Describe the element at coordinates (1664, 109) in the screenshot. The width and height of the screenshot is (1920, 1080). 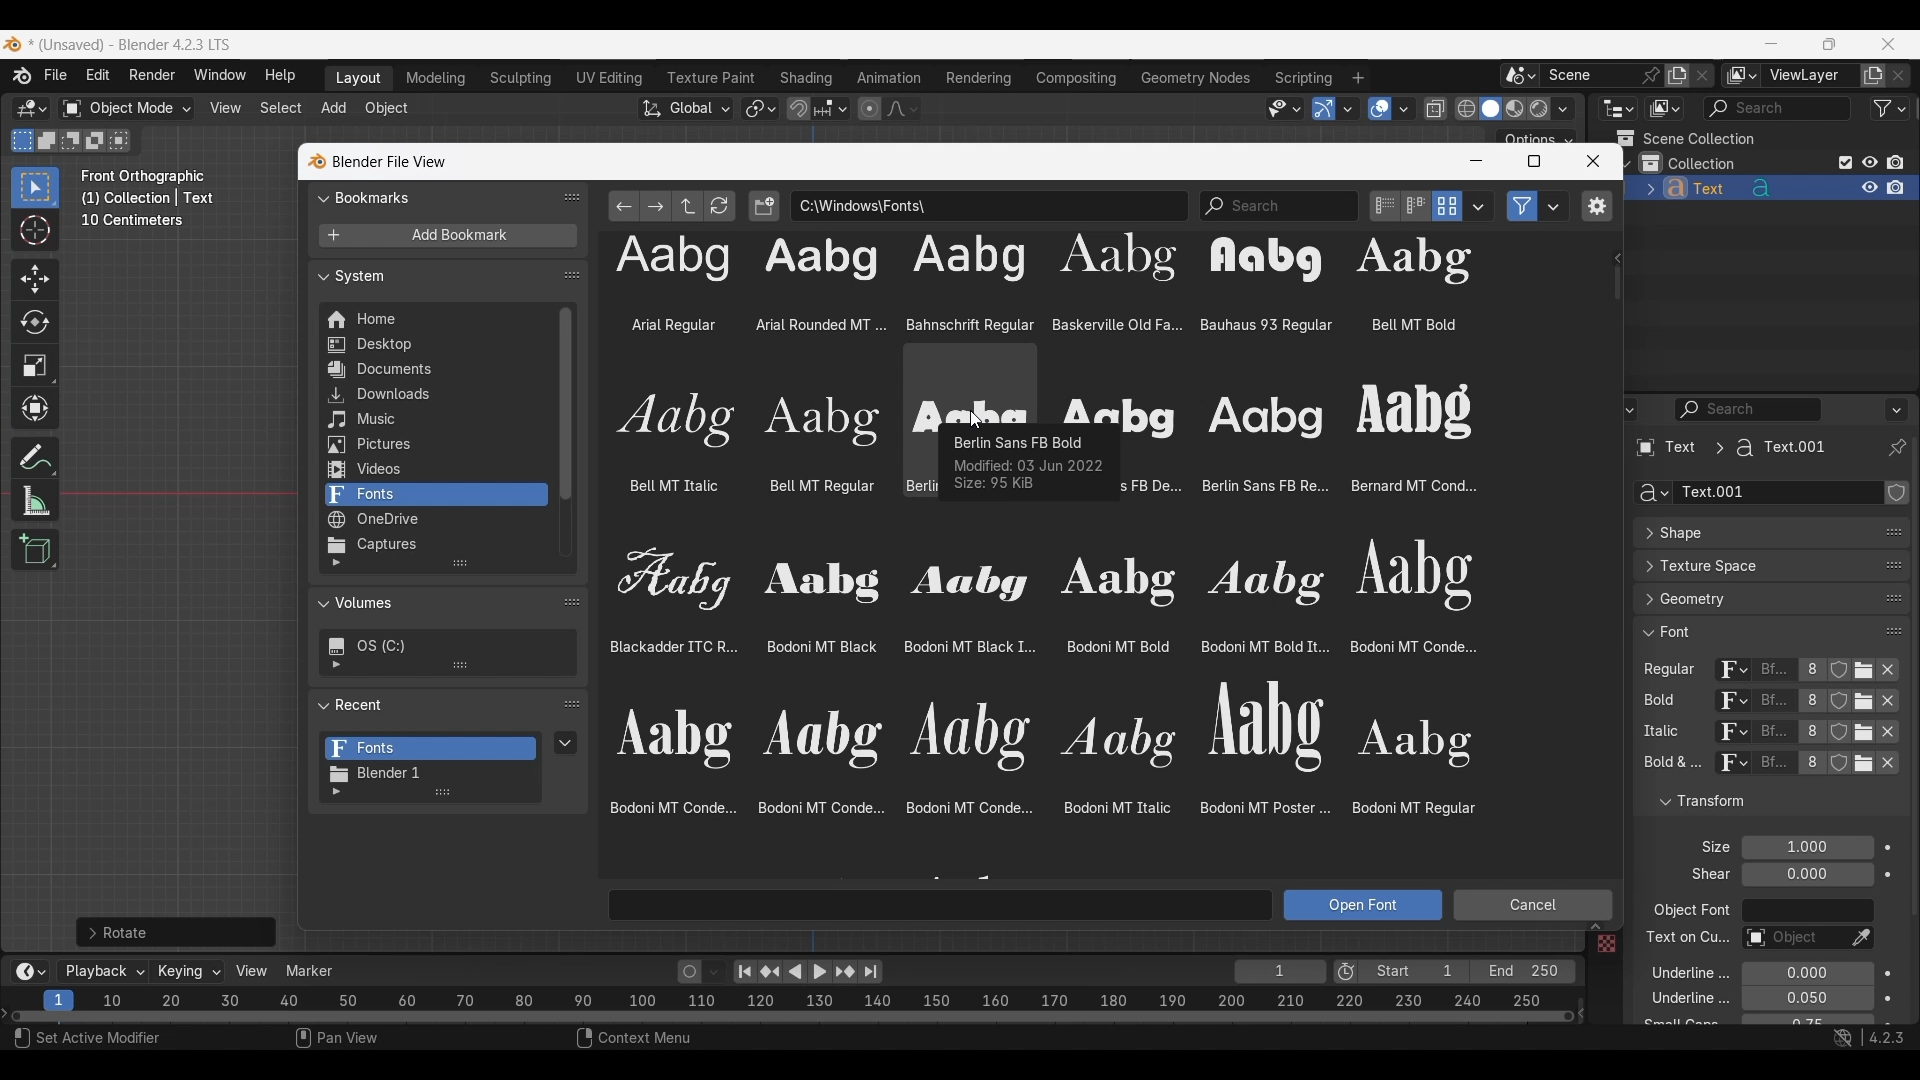
I see `Display mode` at that location.